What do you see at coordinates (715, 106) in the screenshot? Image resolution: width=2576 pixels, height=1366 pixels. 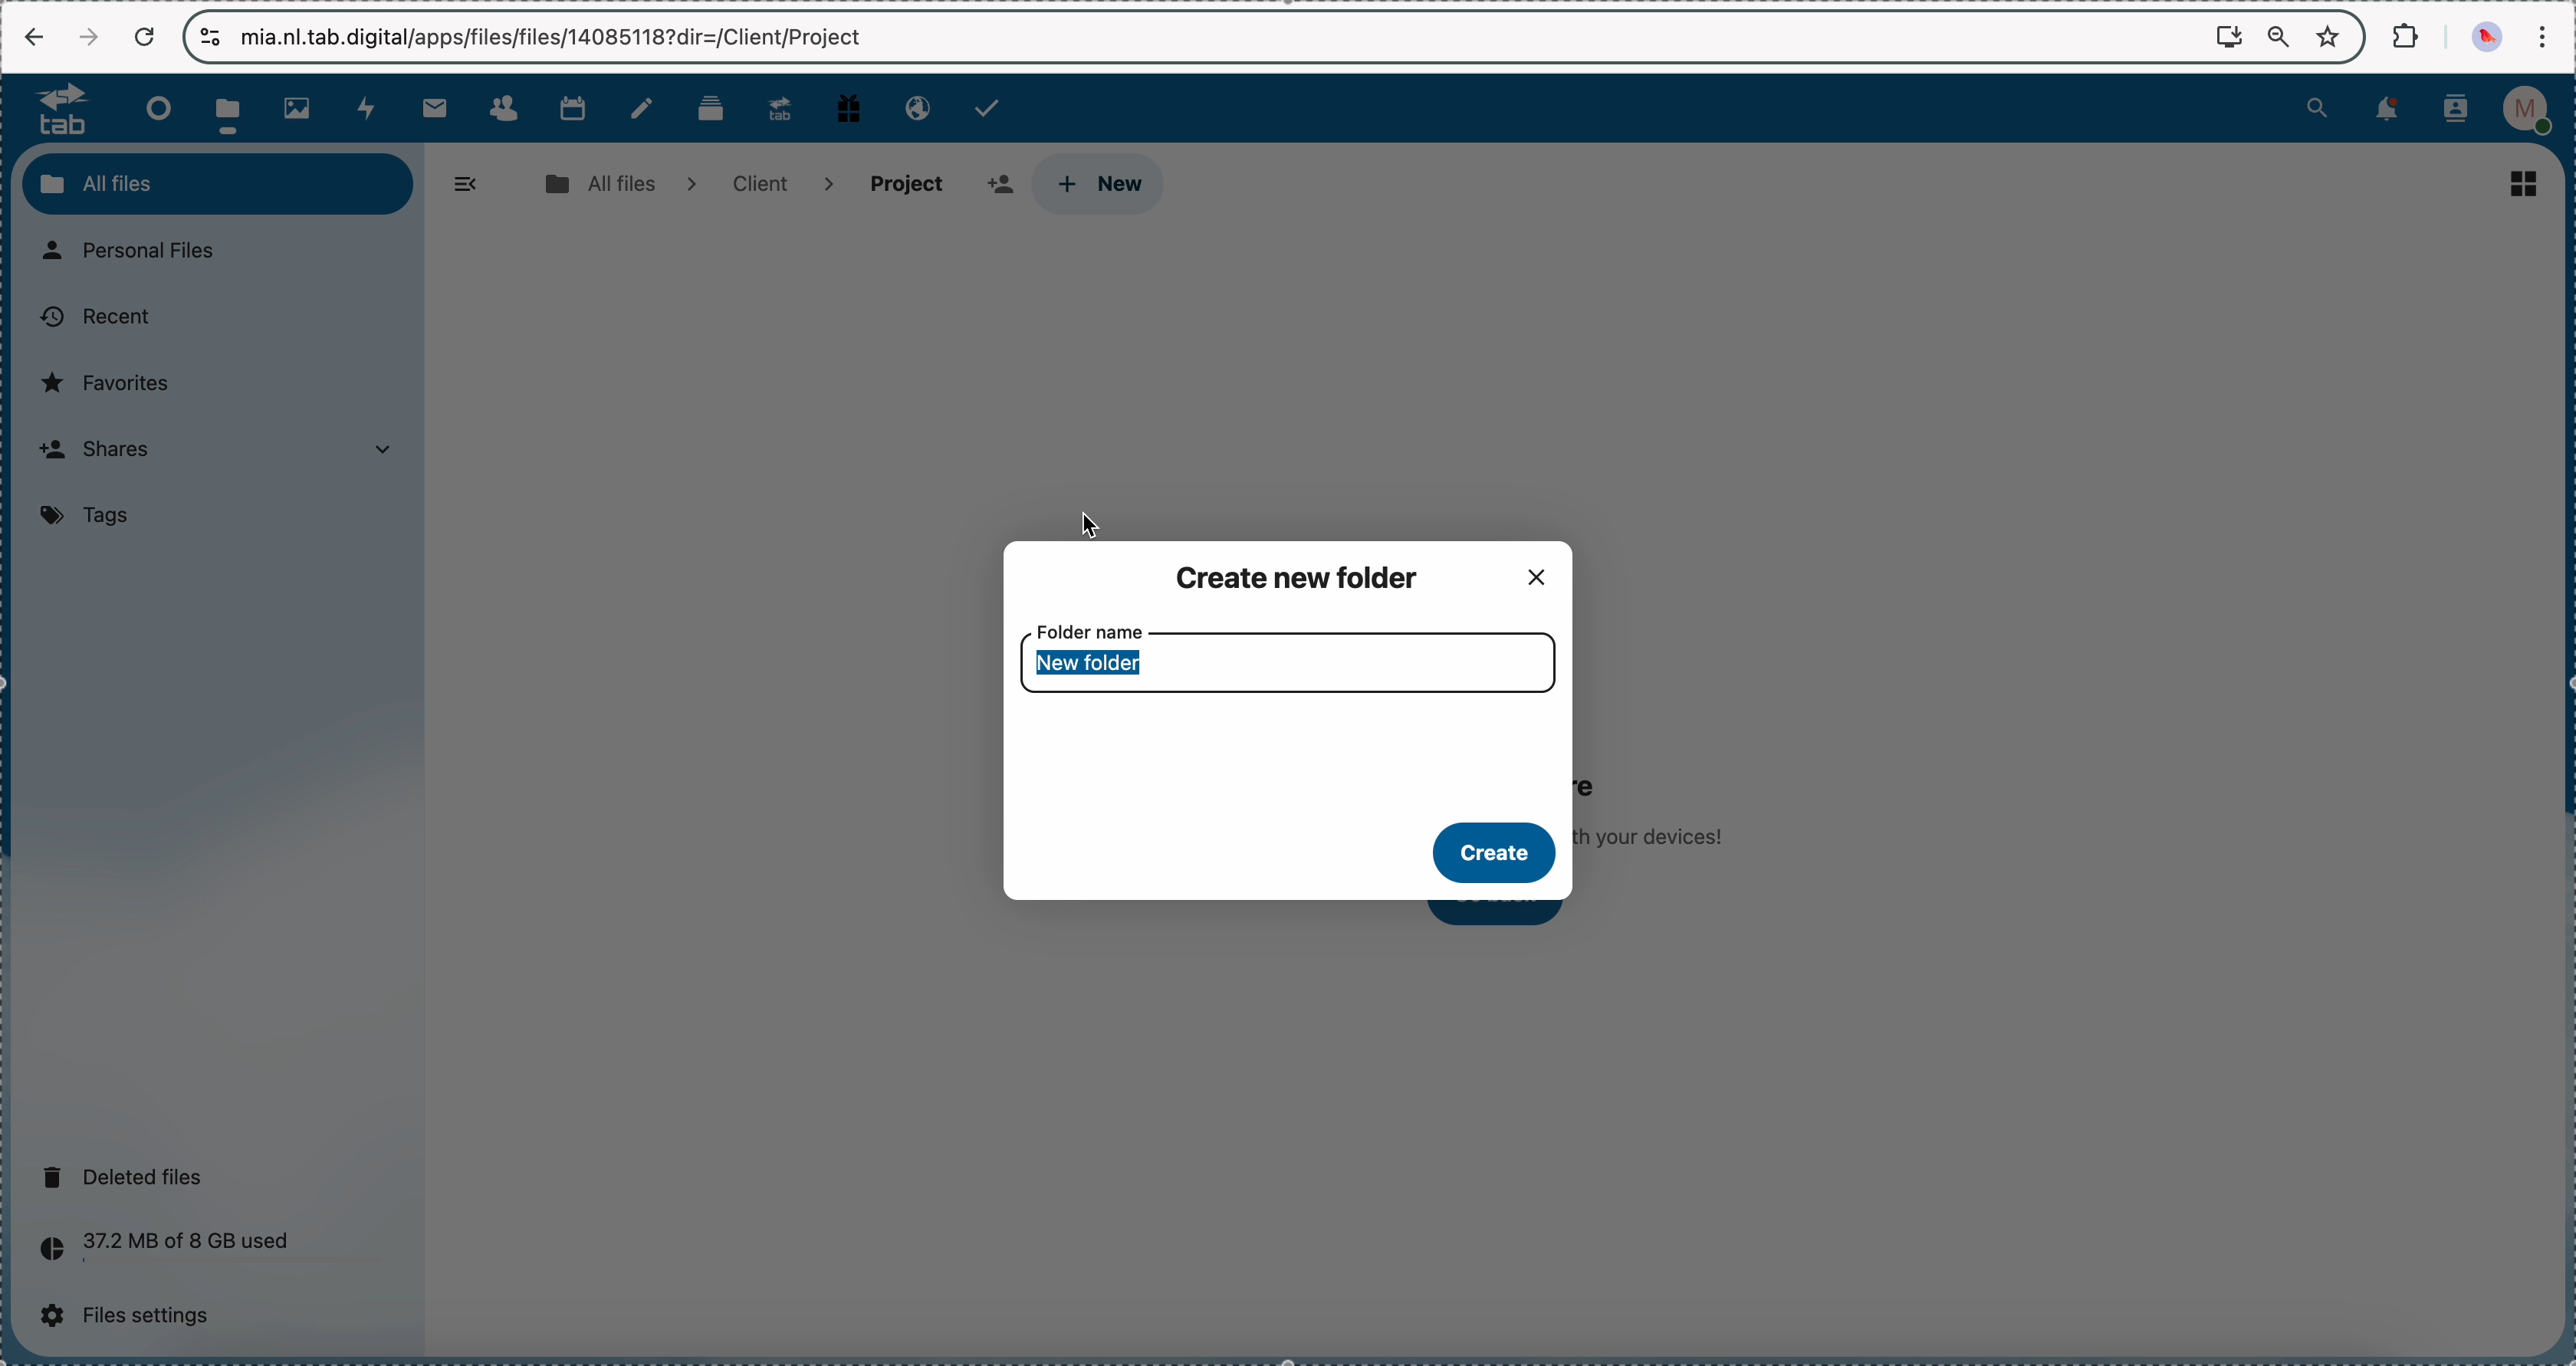 I see `deck` at bounding box center [715, 106].